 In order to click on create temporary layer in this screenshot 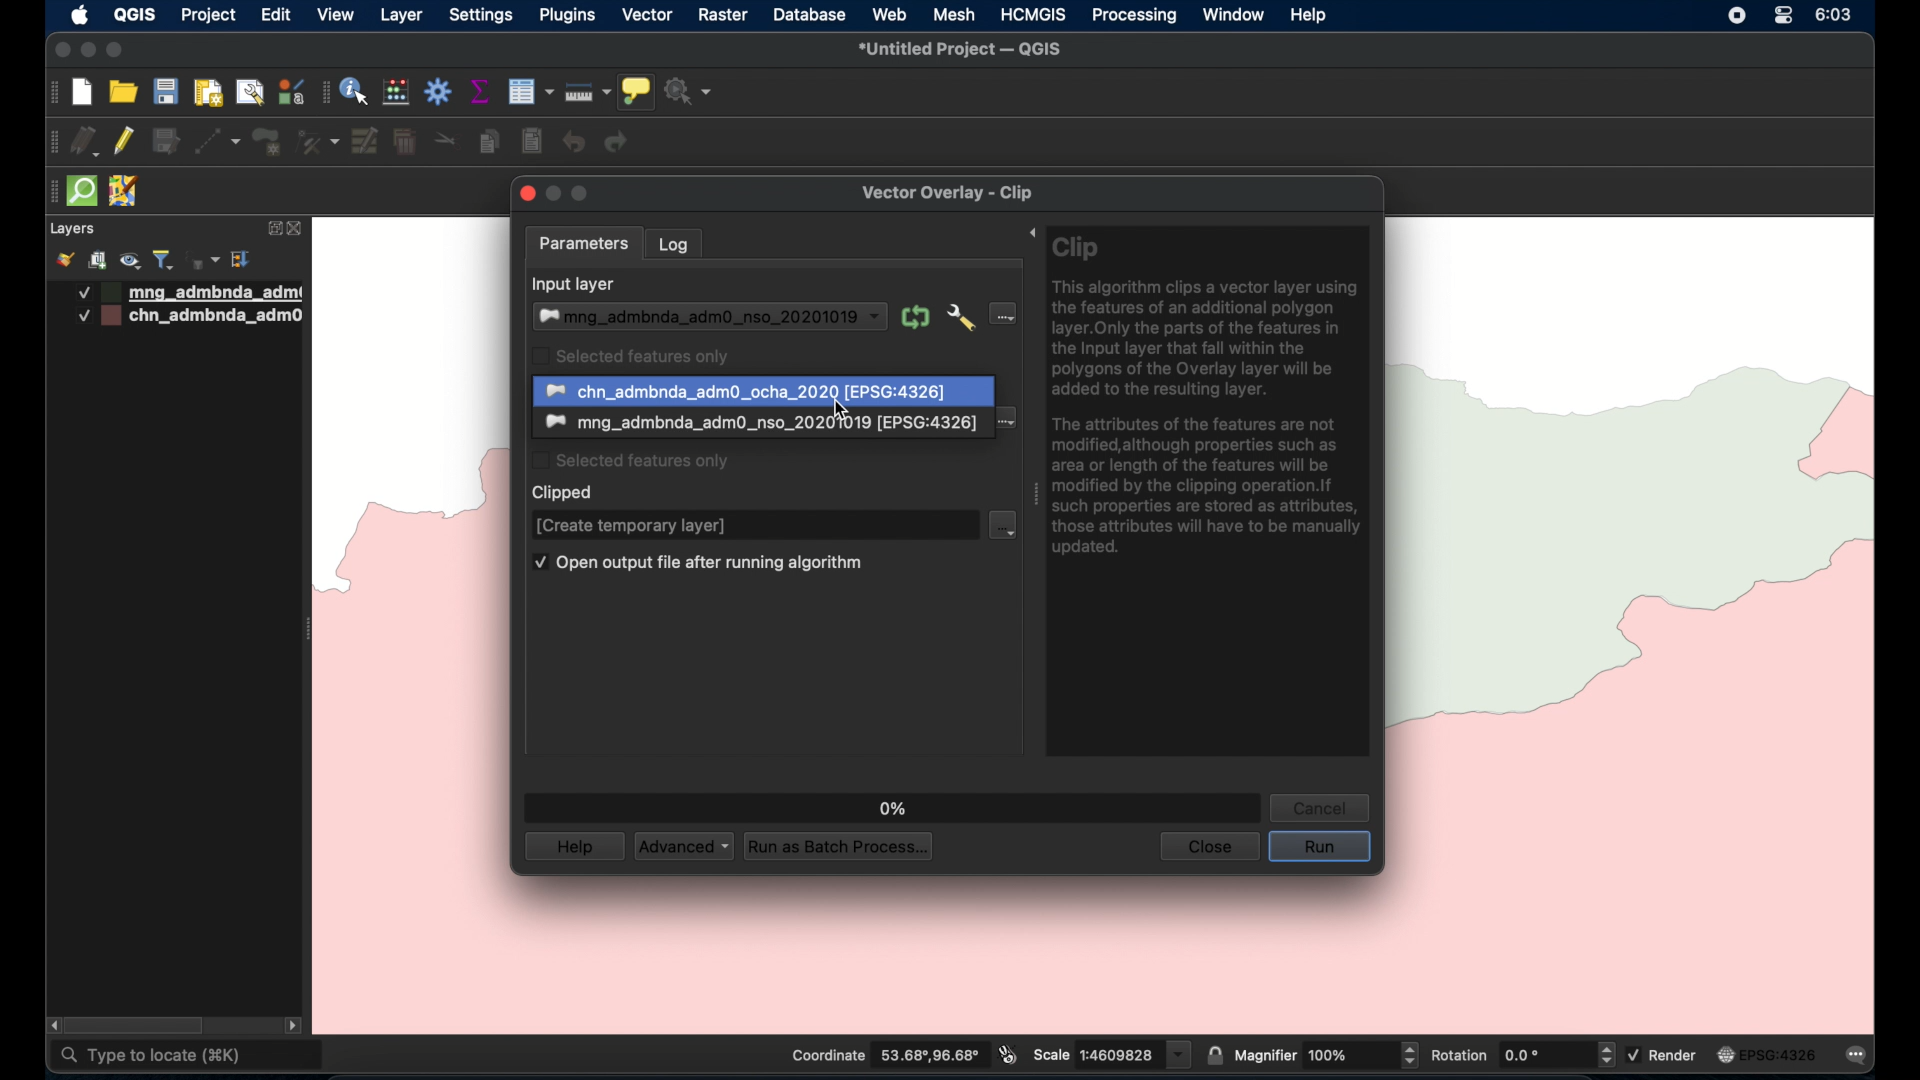, I will do `click(635, 526)`.